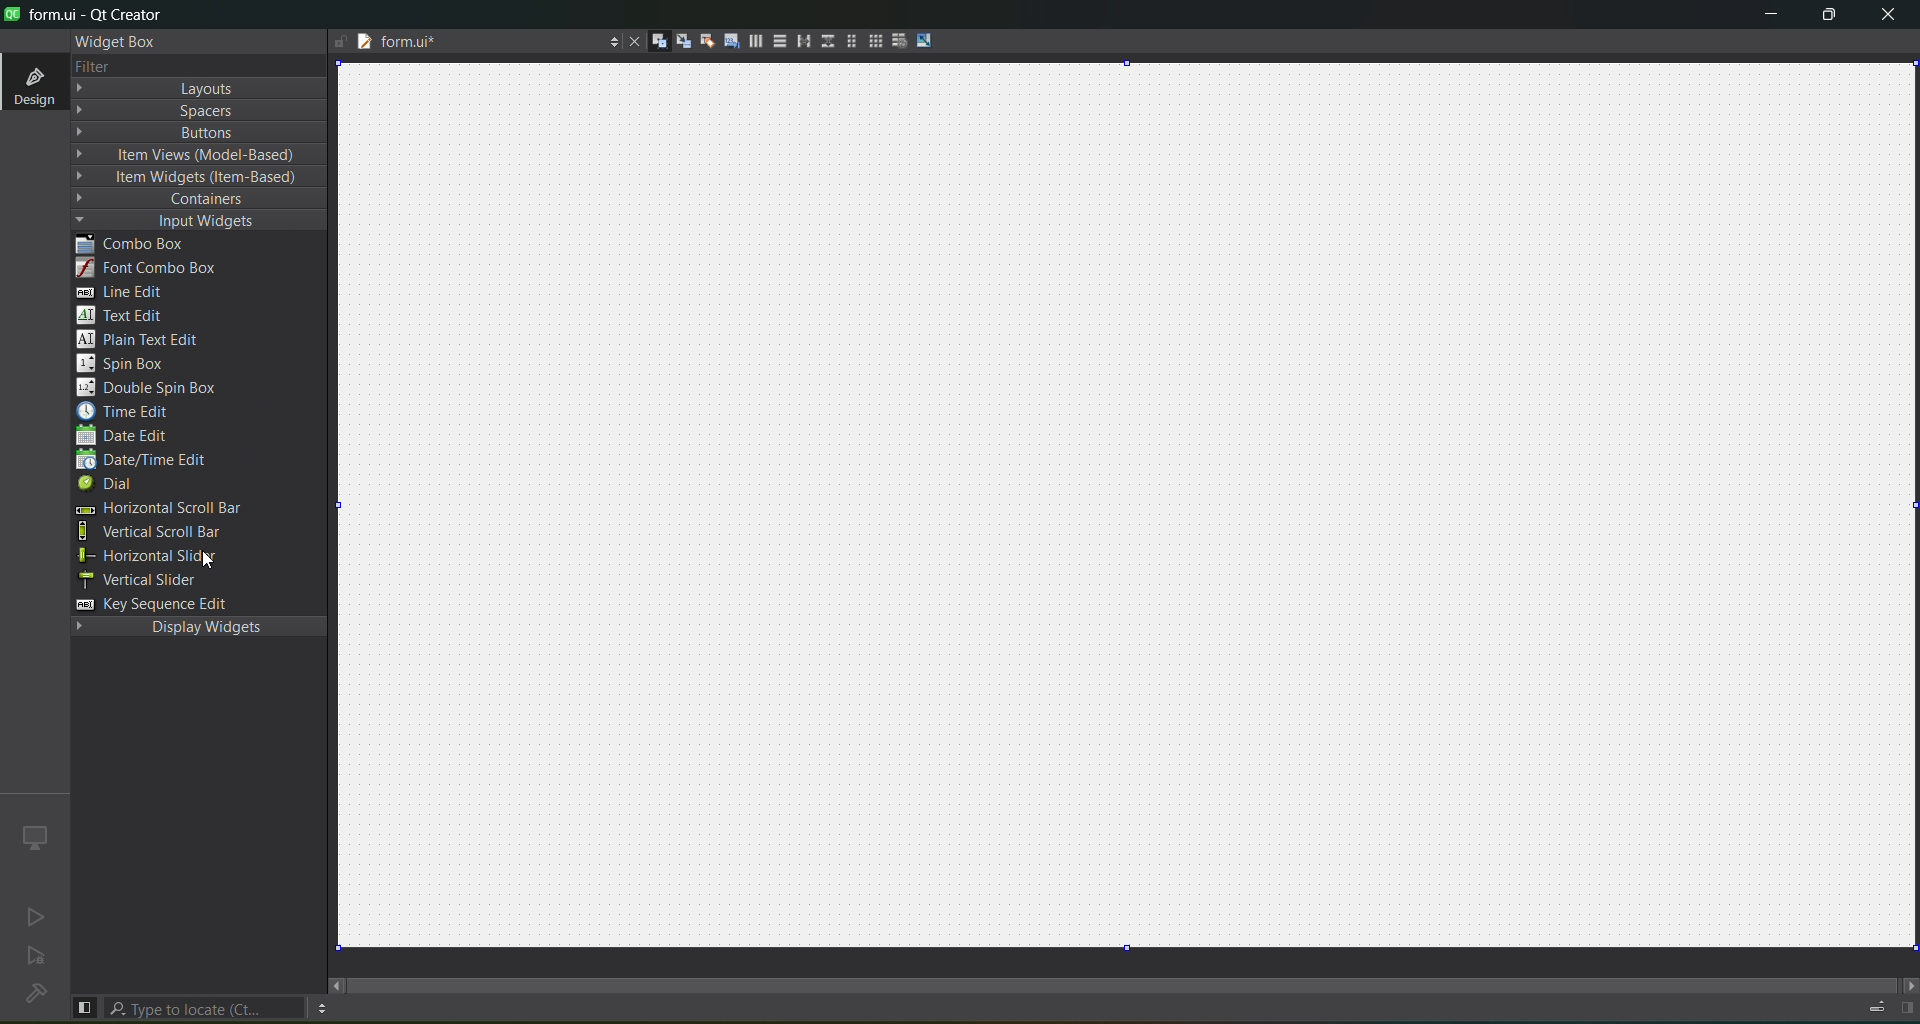  I want to click on break layout, so click(902, 41).